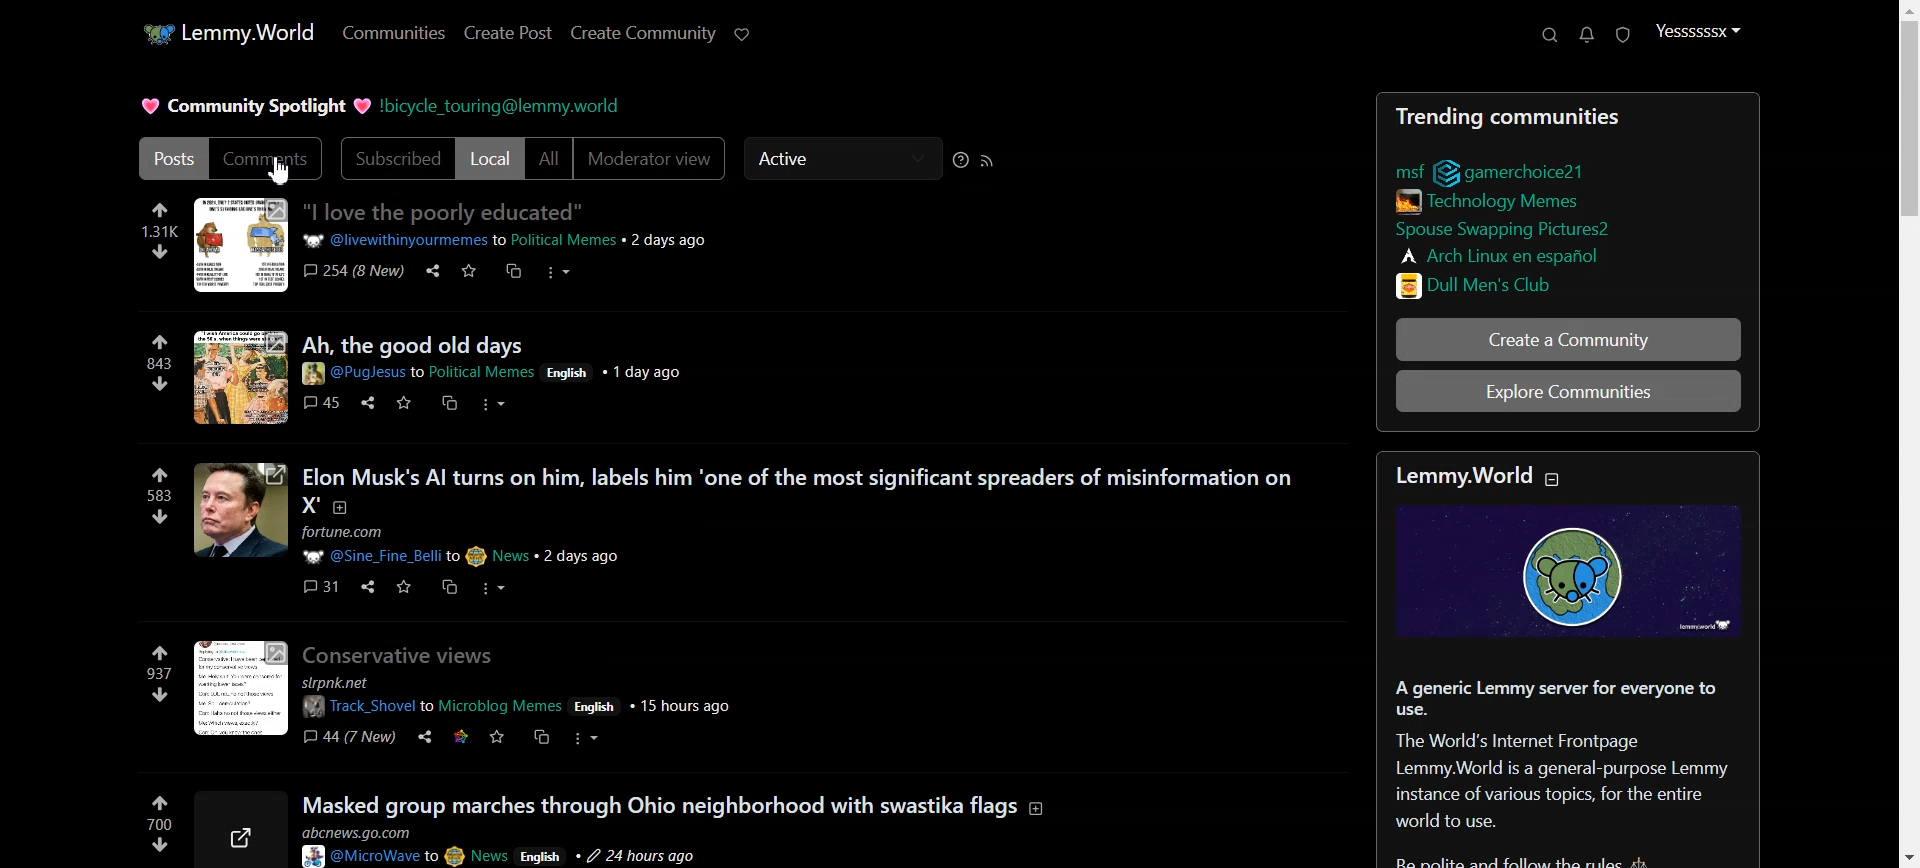  Describe the element at coordinates (1588, 35) in the screenshot. I see `Unread Message` at that location.